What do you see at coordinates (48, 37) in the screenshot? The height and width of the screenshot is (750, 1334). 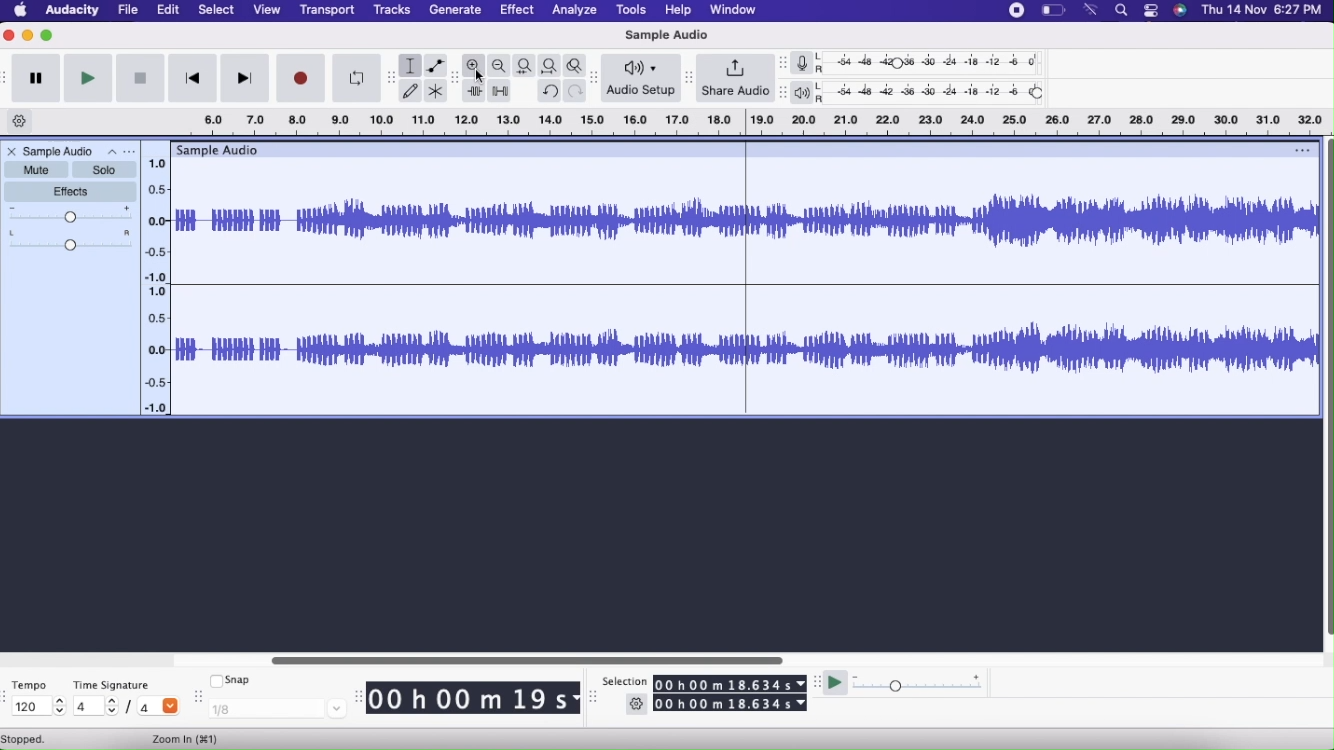 I see `Maximize` at bounding box center [48, 37].